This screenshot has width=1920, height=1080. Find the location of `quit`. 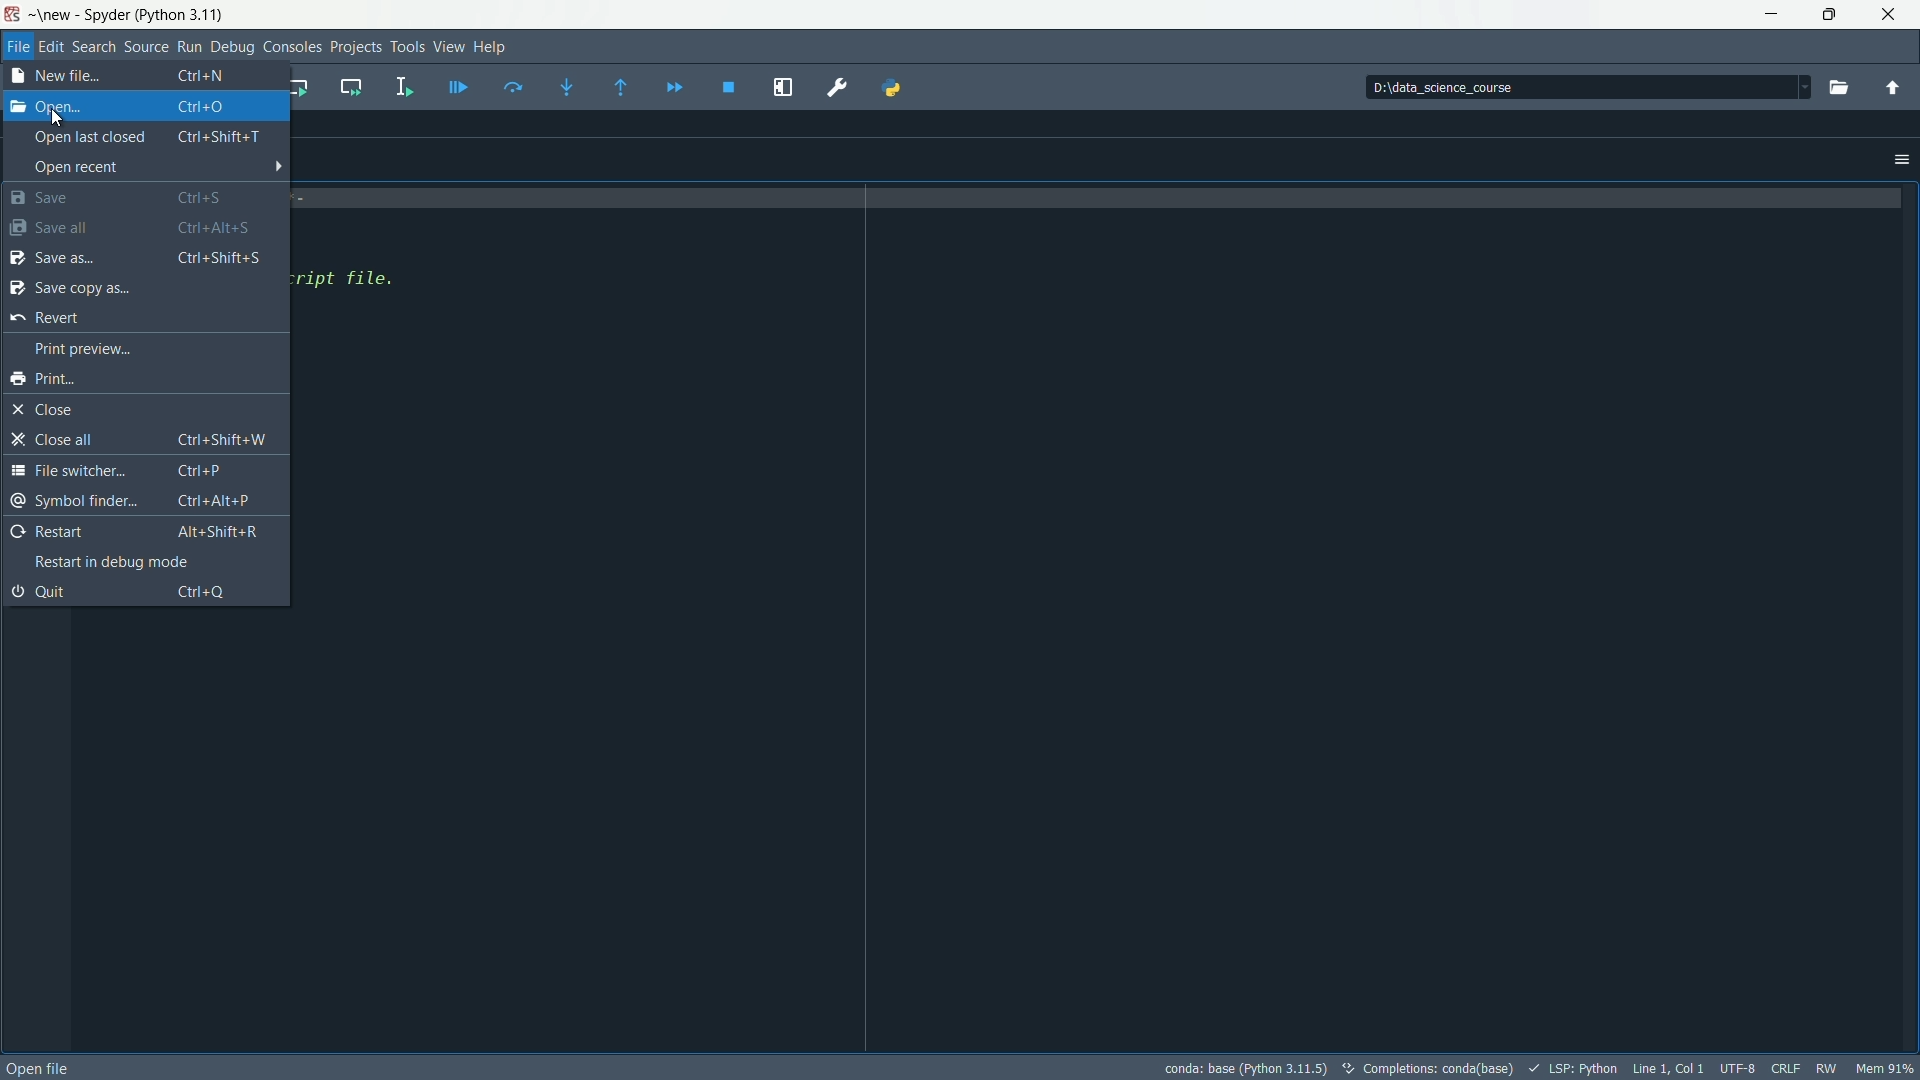

quit is located at coordinates (125, 593).